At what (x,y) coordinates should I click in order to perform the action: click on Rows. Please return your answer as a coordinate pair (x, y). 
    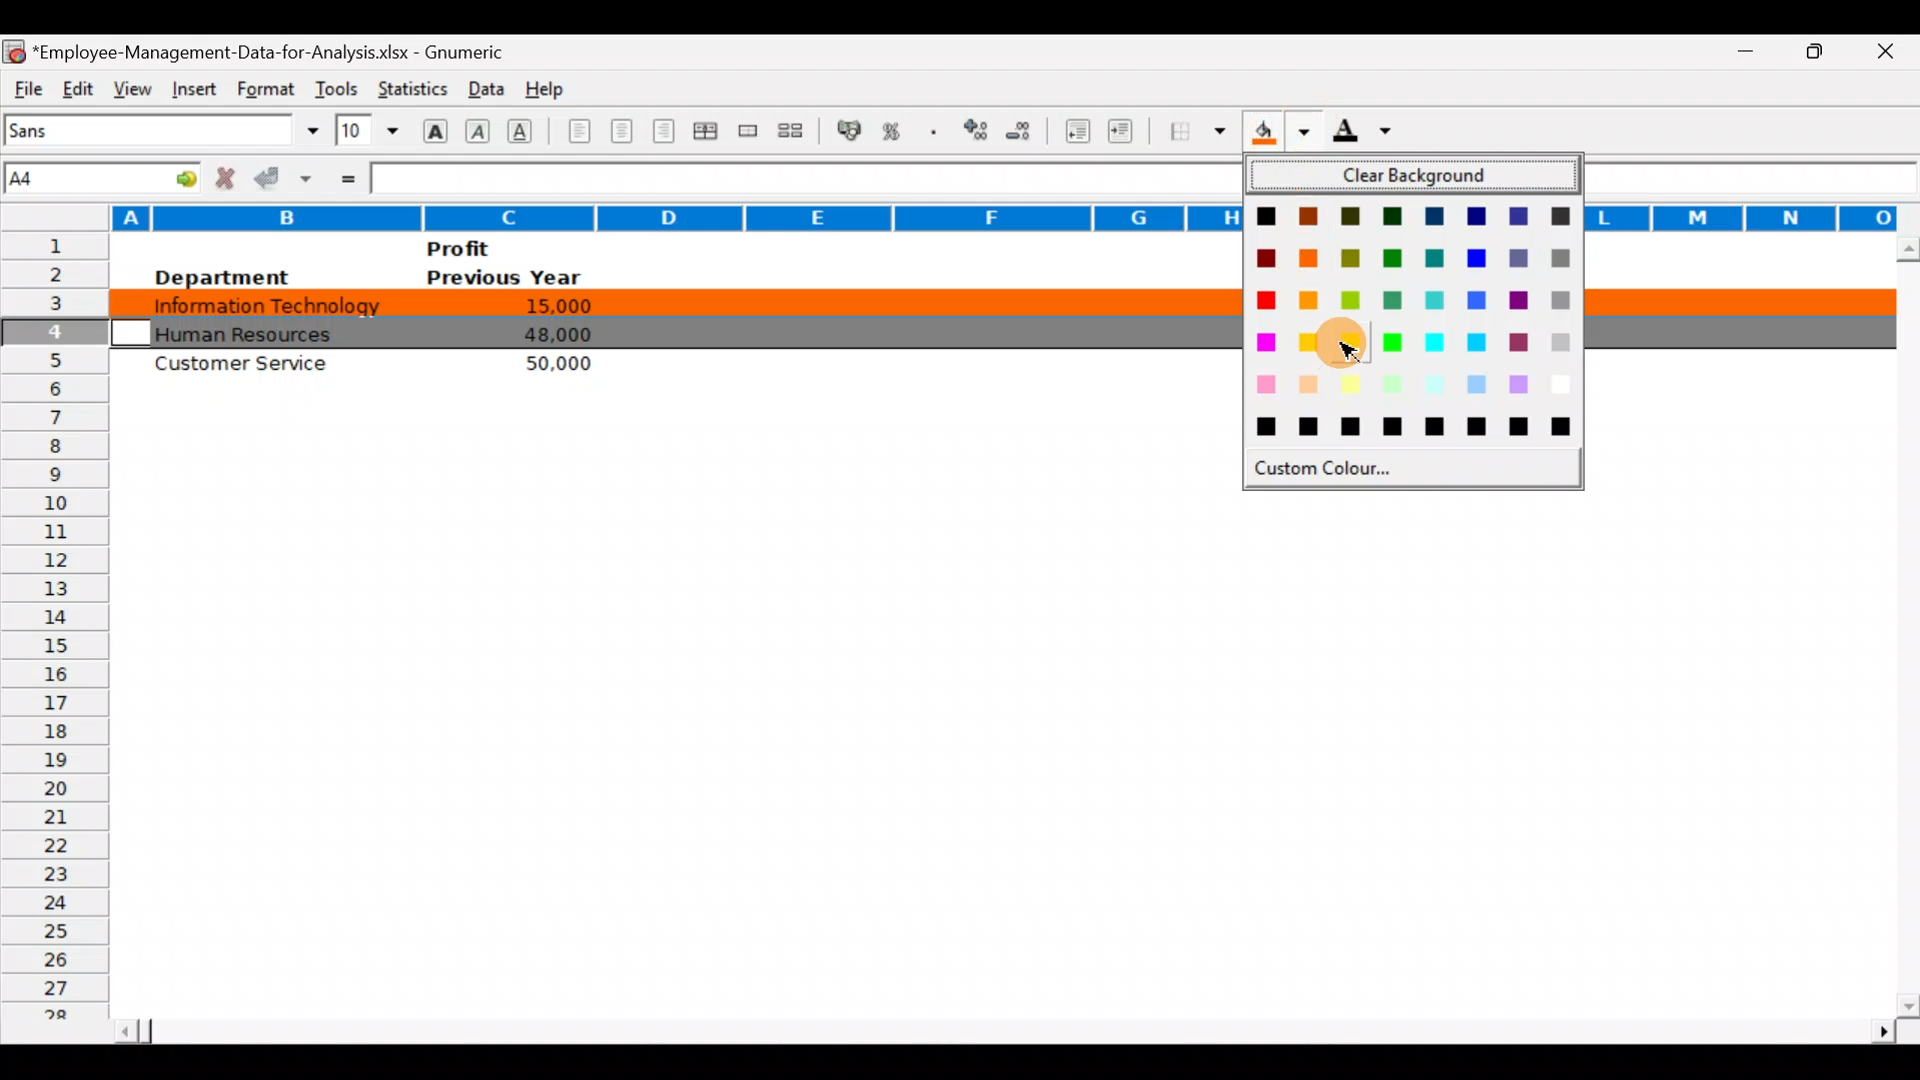
    Looking at the image, I should click on (54, 632).